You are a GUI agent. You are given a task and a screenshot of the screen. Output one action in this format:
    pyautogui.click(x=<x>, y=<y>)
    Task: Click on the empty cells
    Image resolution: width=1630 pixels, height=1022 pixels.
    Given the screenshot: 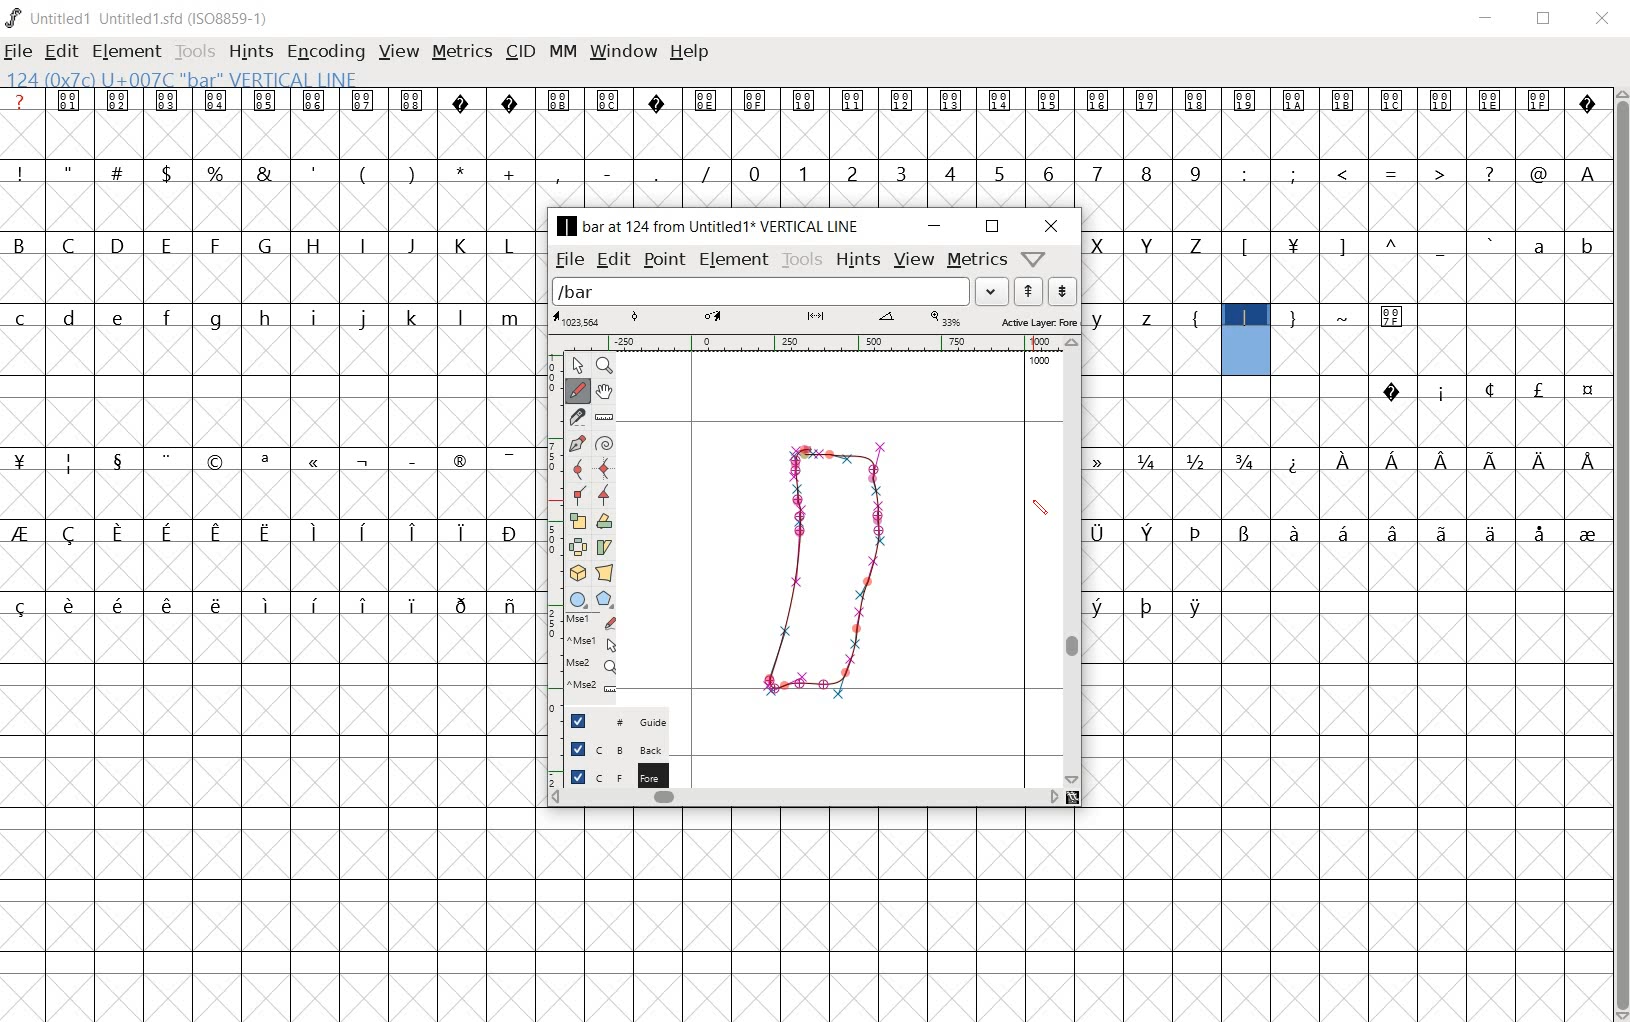 What is the action you would take?
    pyautogui.click(x=272, y=354)
    